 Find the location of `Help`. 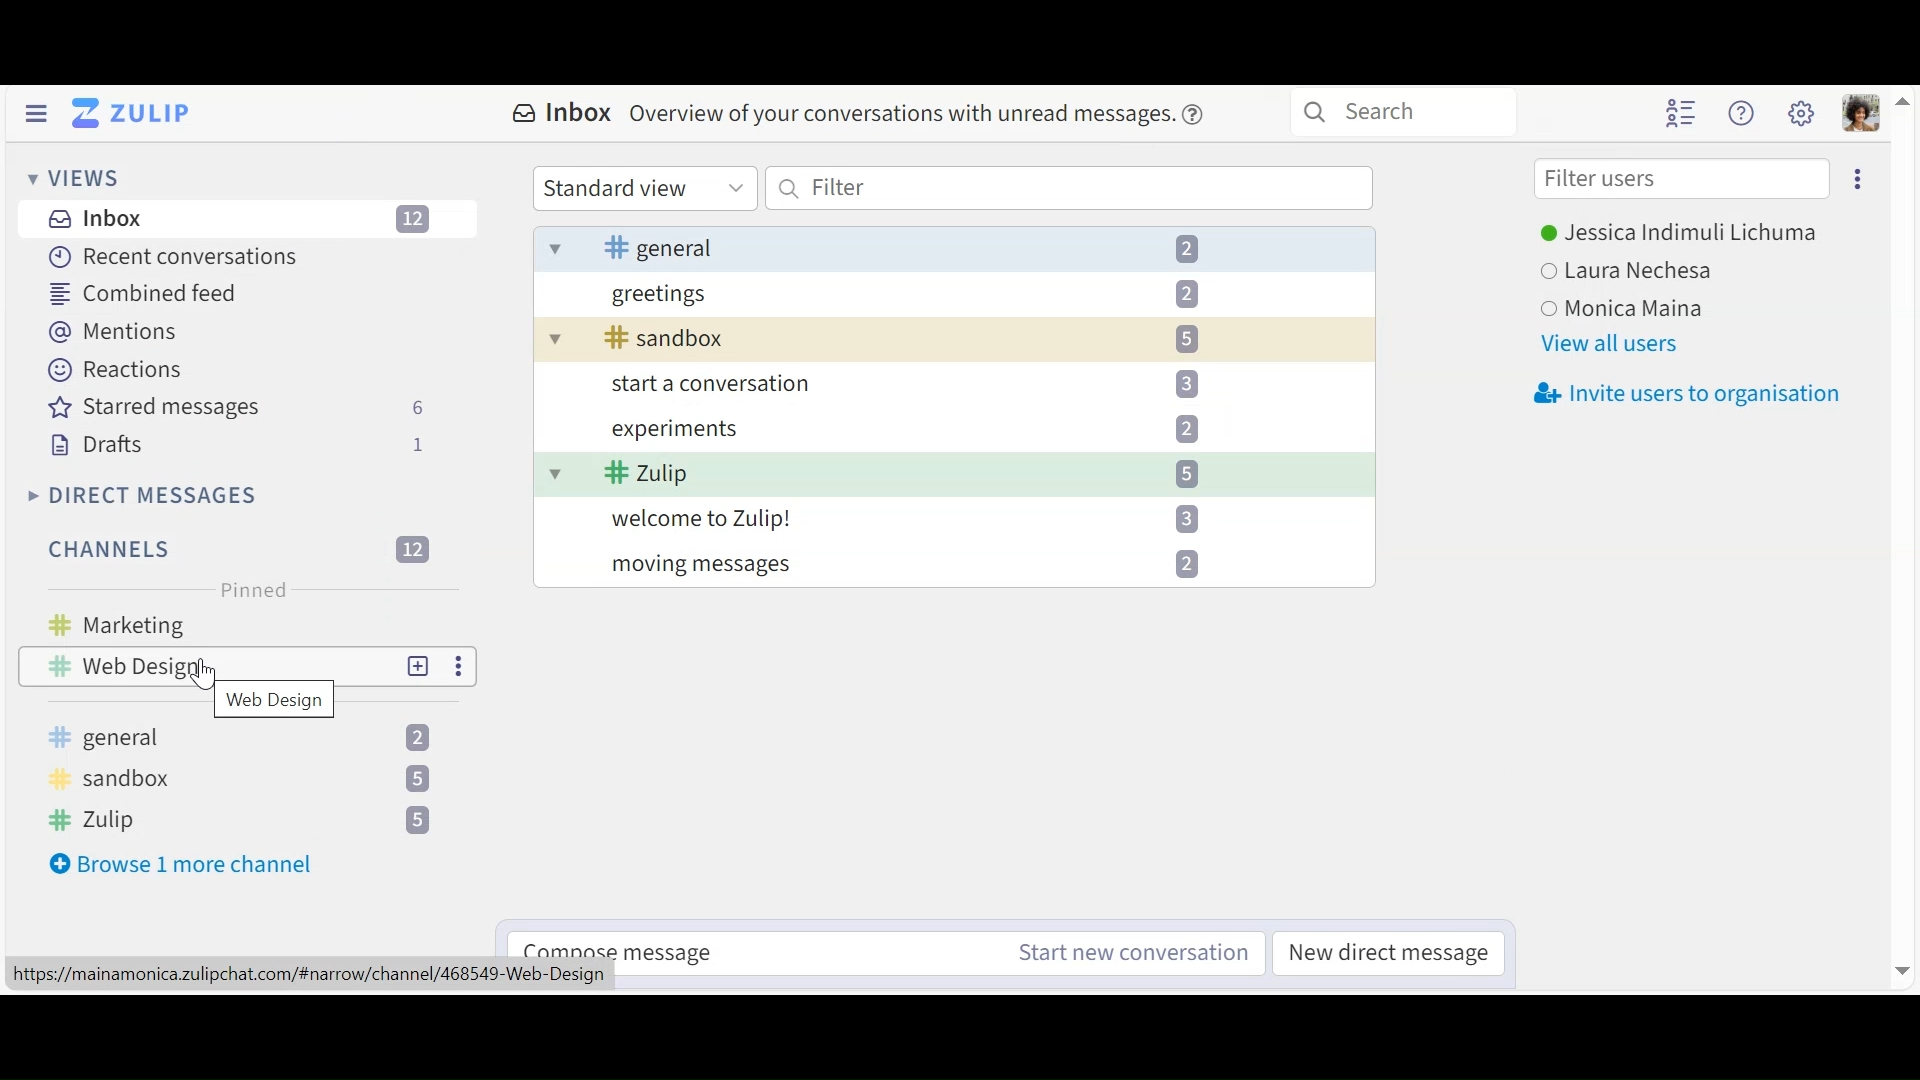

Help is located at coordinates (1196, 114).